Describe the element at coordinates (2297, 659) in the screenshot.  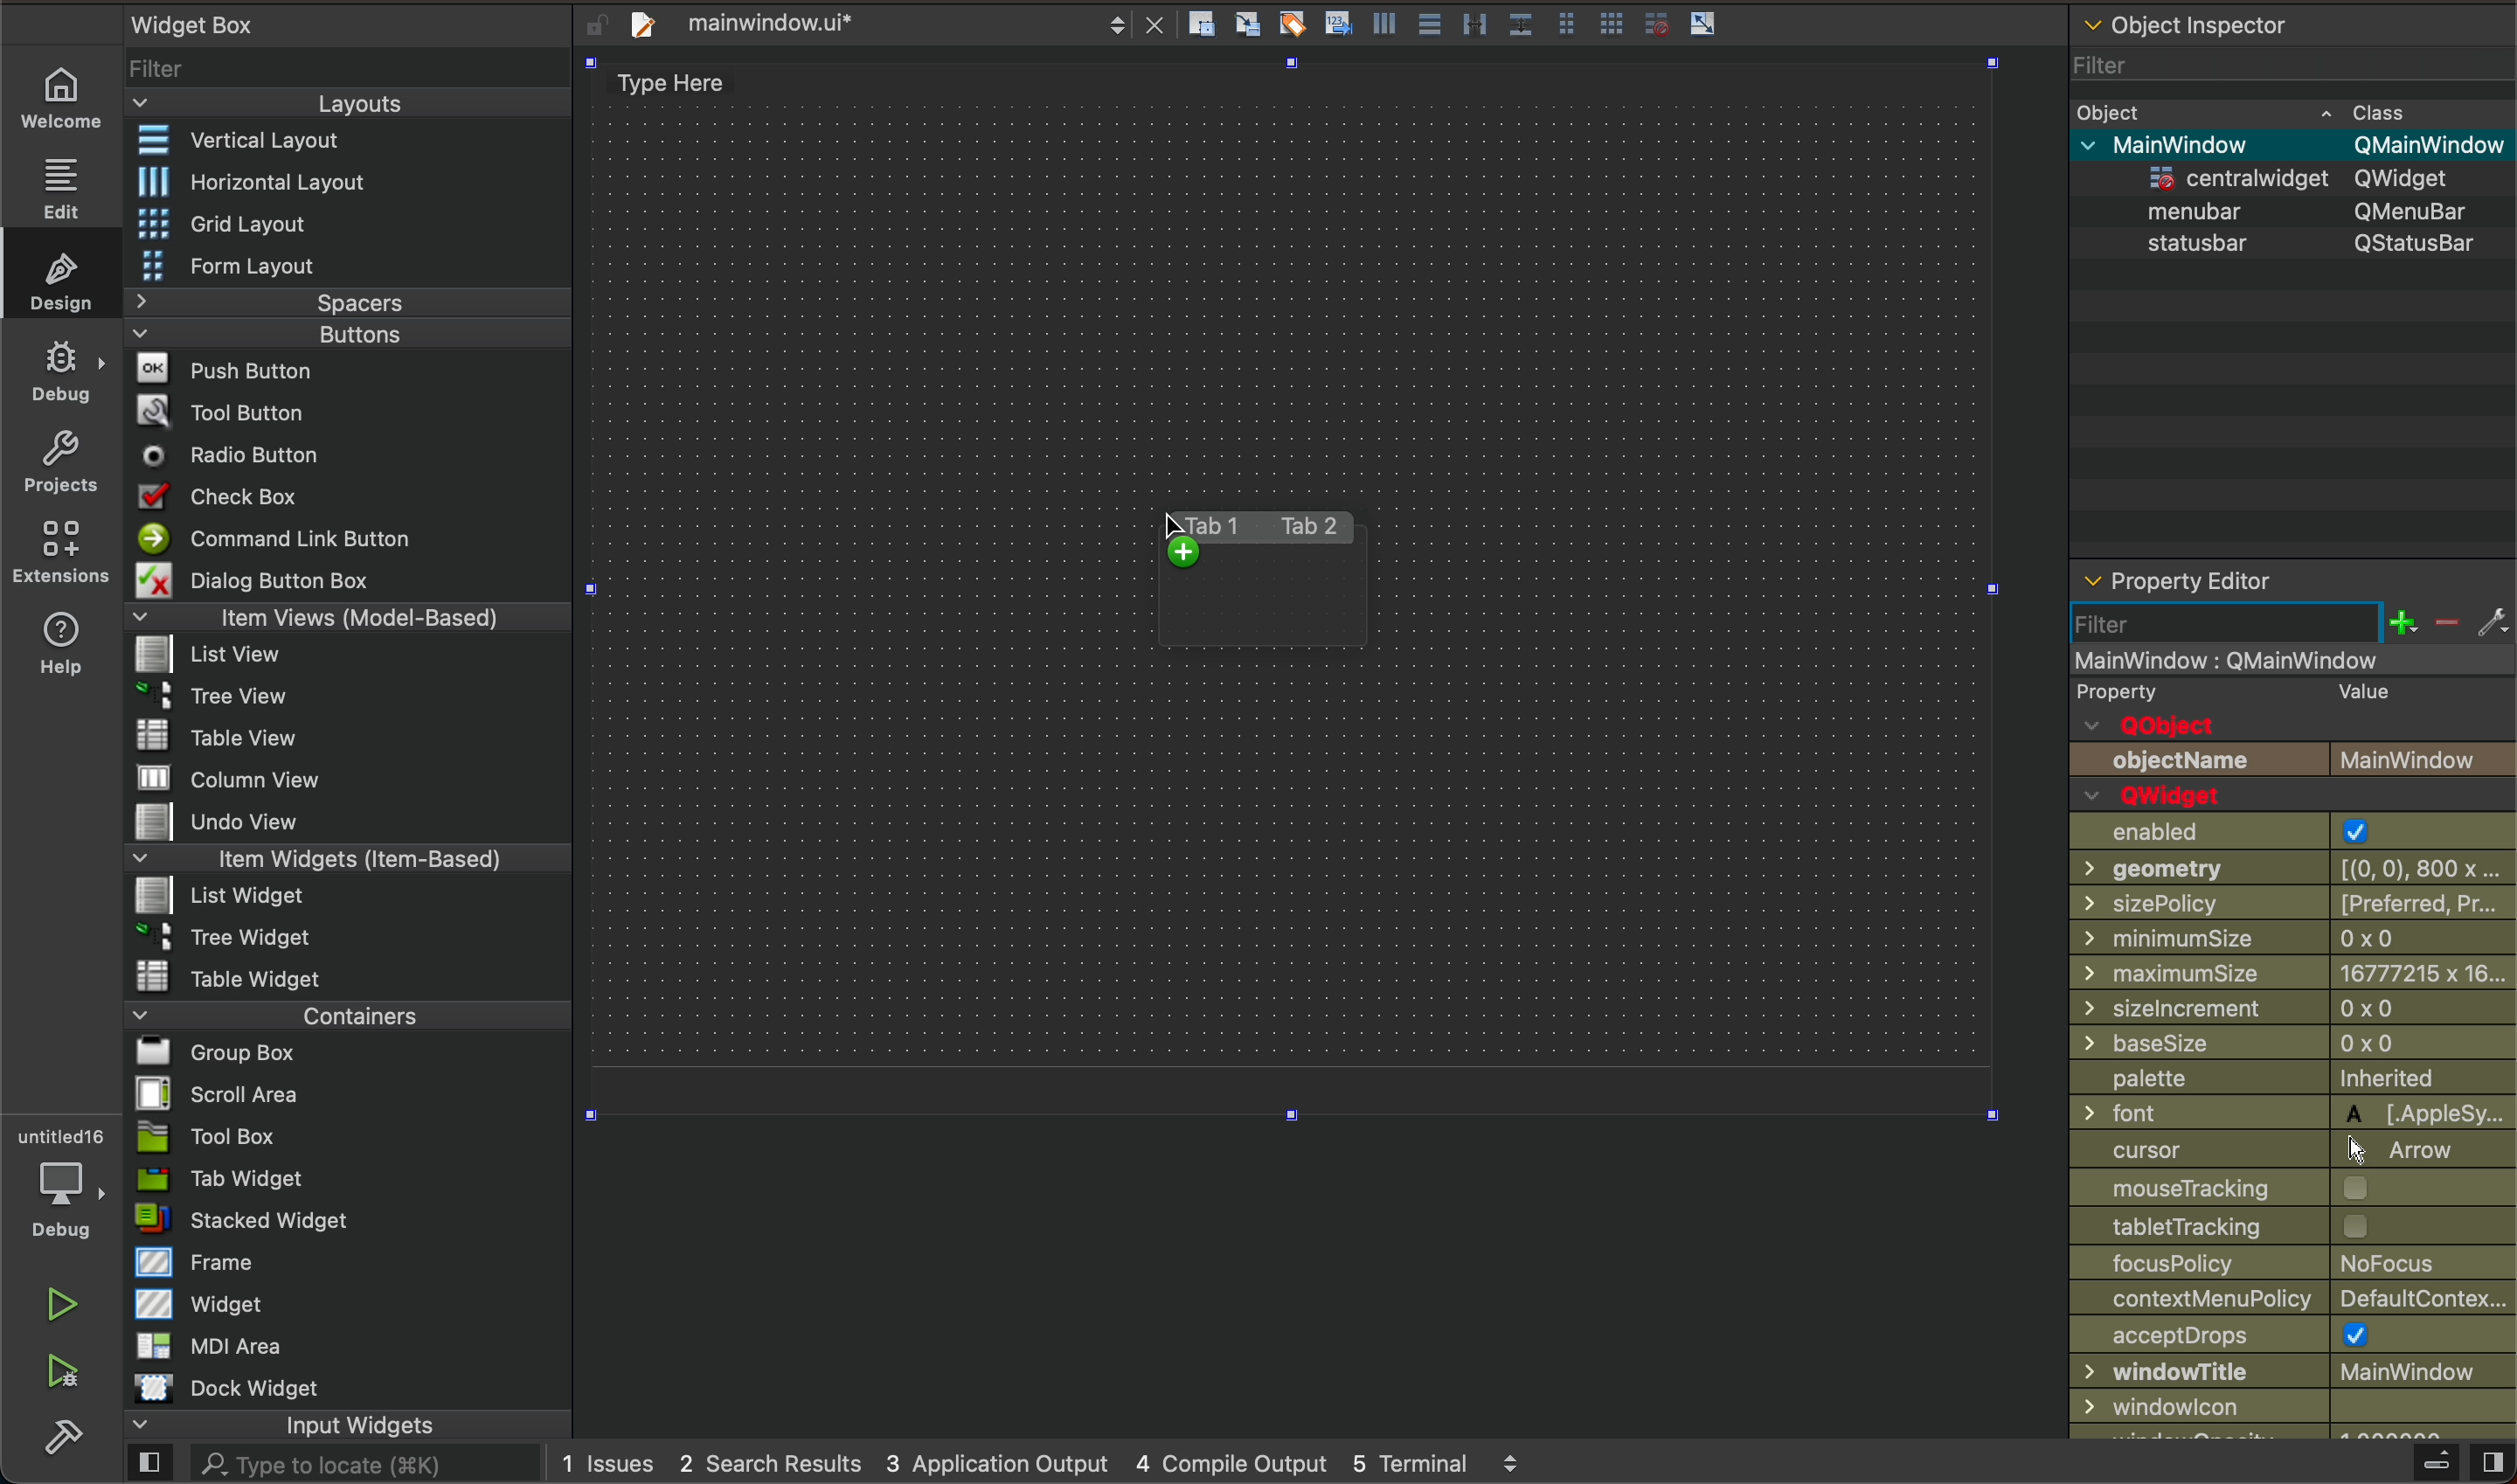
I see `mainwindow` at that location.